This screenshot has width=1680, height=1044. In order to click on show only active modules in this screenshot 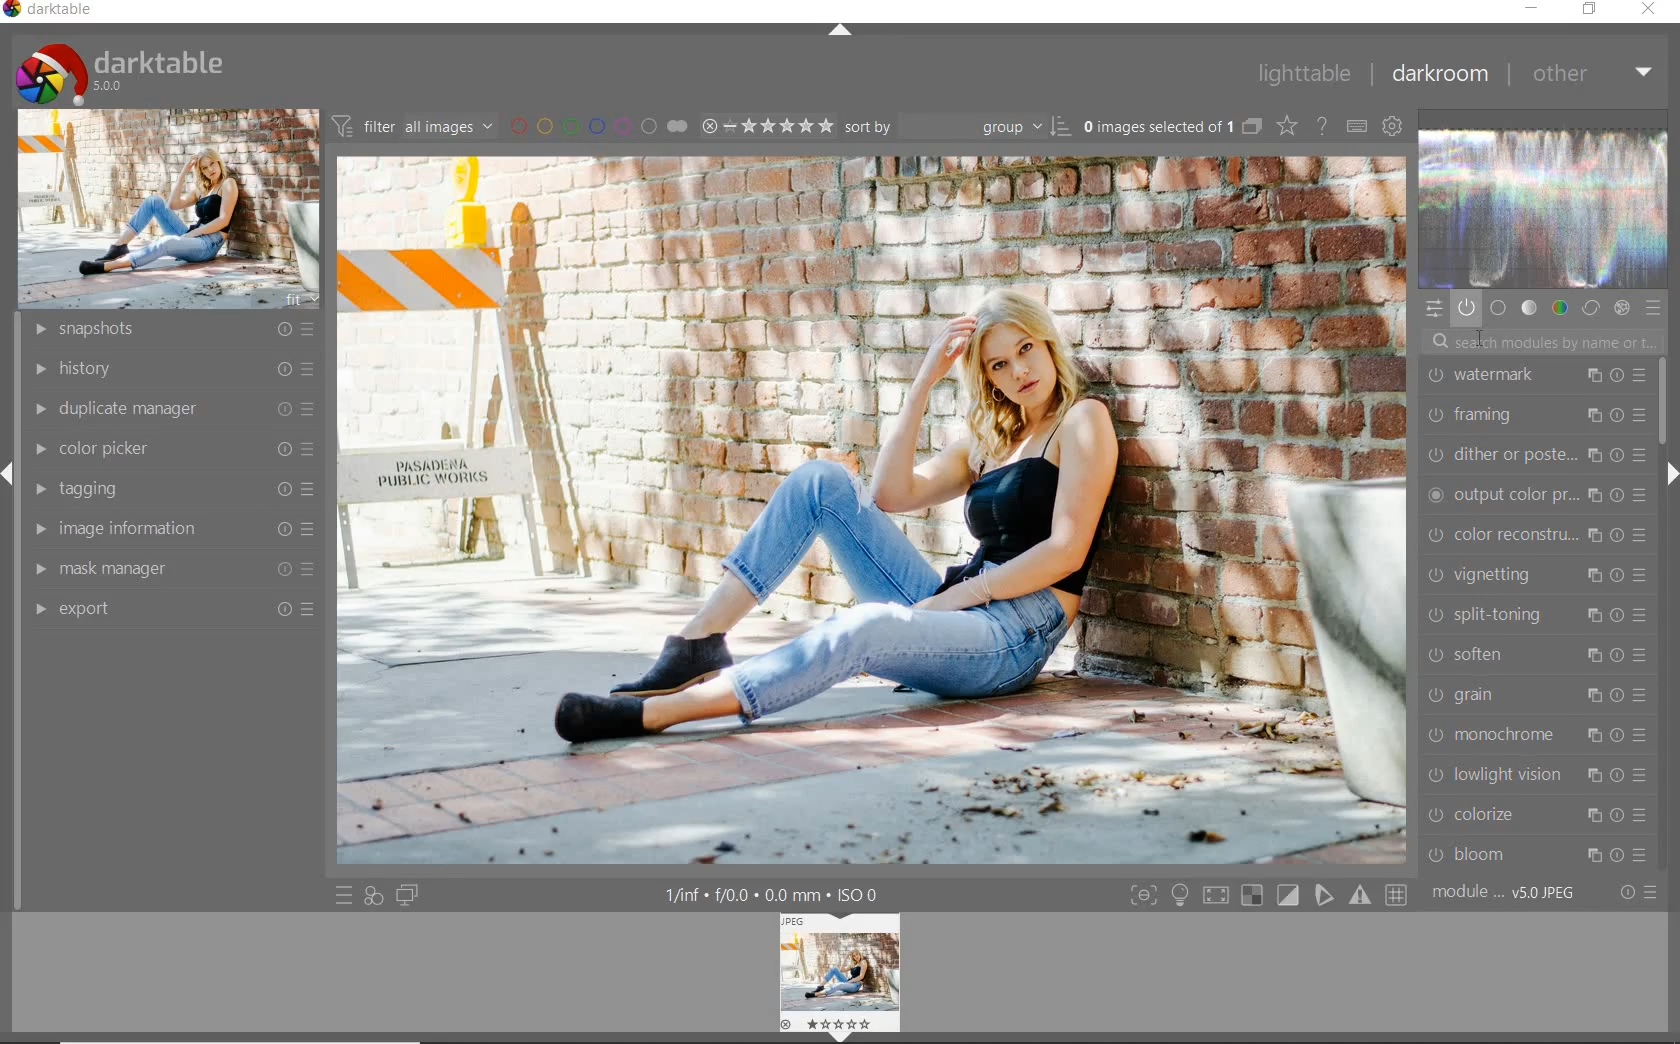, I will do `click(1467, 306)`.